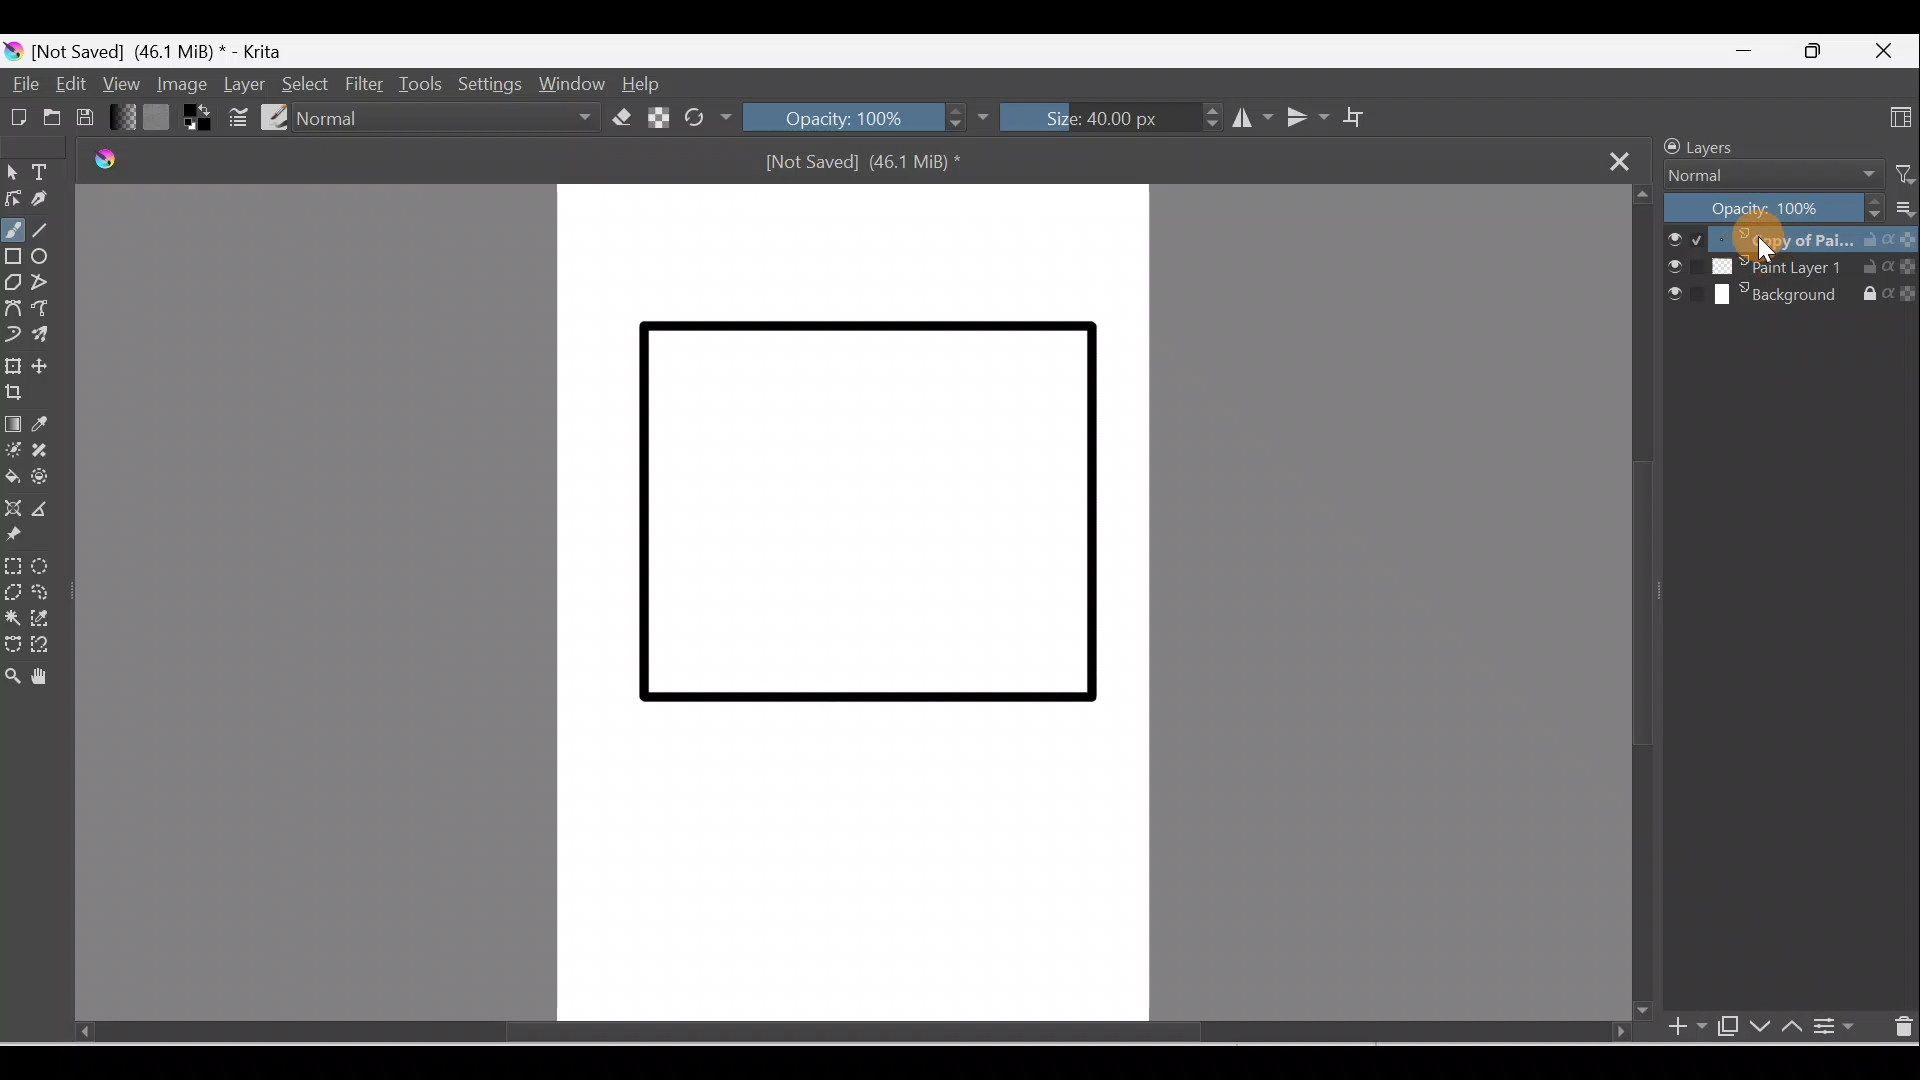  What do you see at coordinates (425, 82) in the screenshot?
I see `Tools` at bounding box center [425, 82].